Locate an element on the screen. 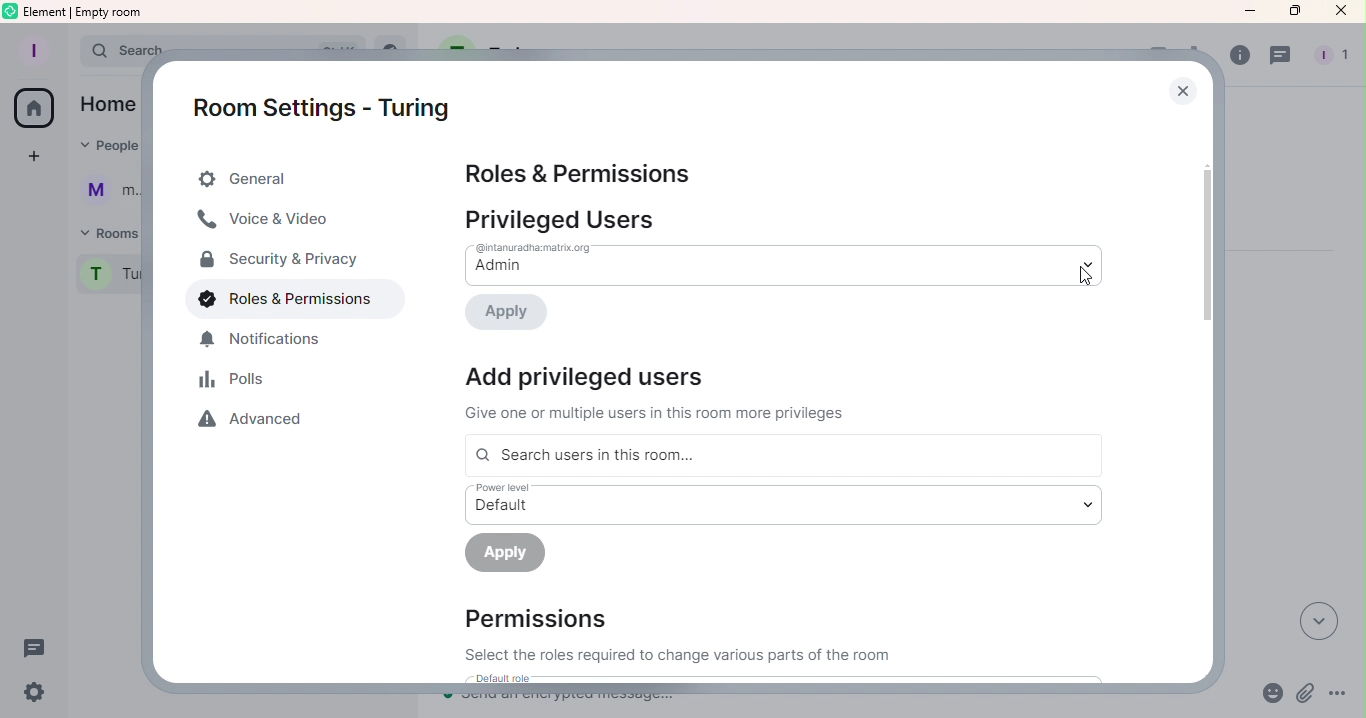 The height and width of the screenshot is (718, 1366). Room settings - Turing is located at coordinates (322, 102).